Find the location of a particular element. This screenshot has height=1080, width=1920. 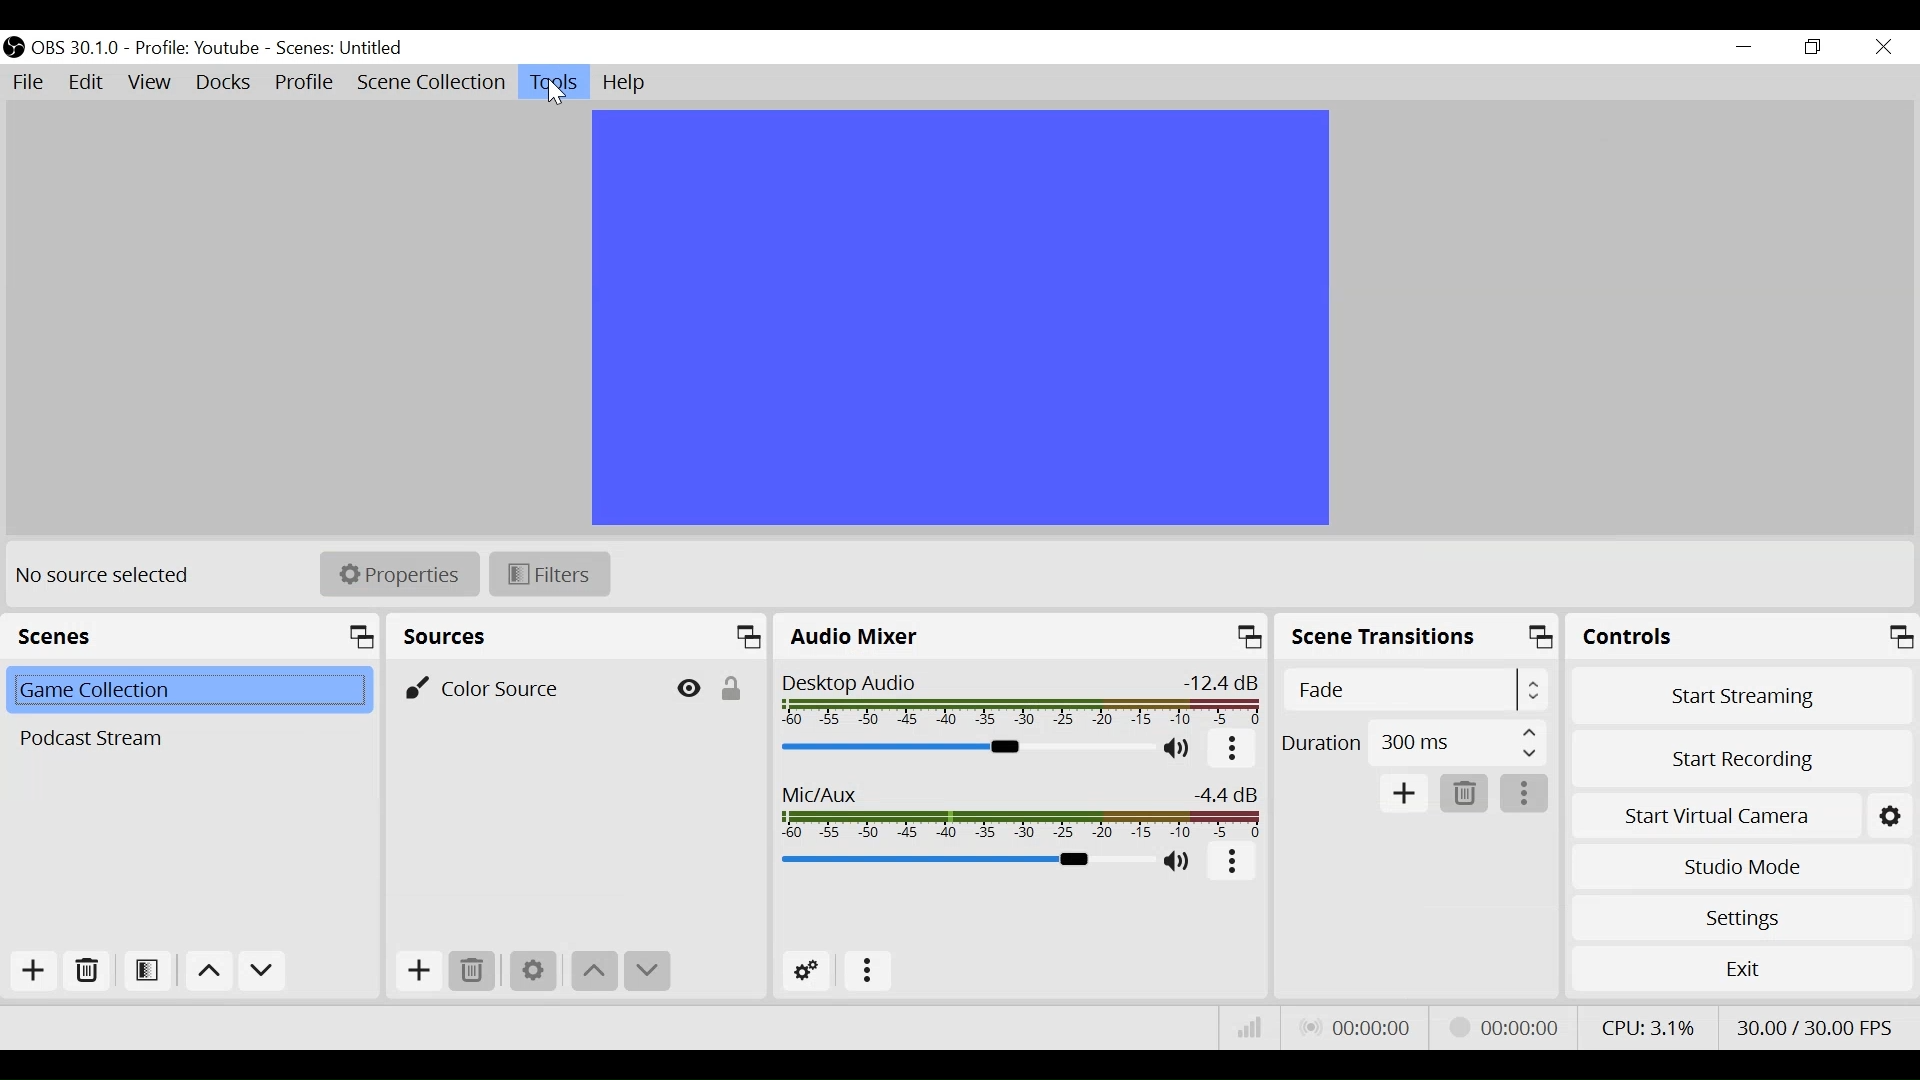

Preview is located at coordinates (957, 316).